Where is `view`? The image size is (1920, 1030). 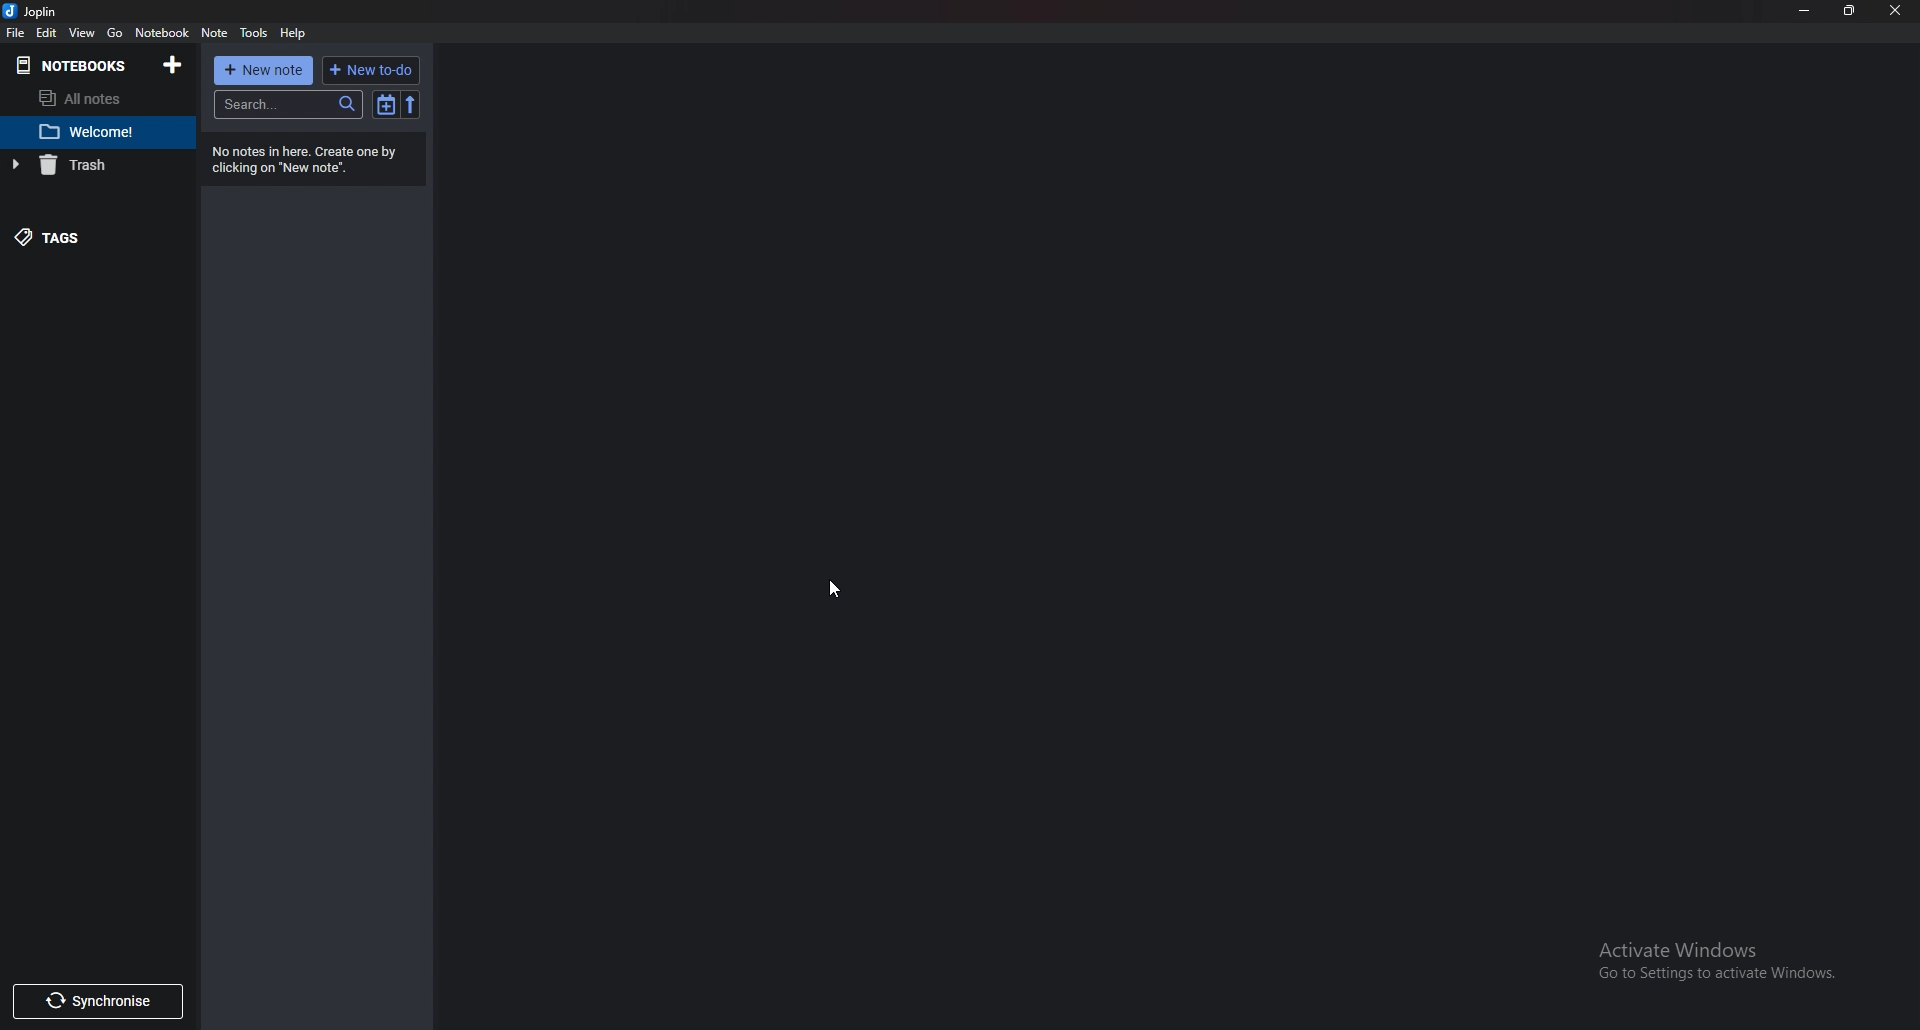
view is located at coordinates (85, 32).